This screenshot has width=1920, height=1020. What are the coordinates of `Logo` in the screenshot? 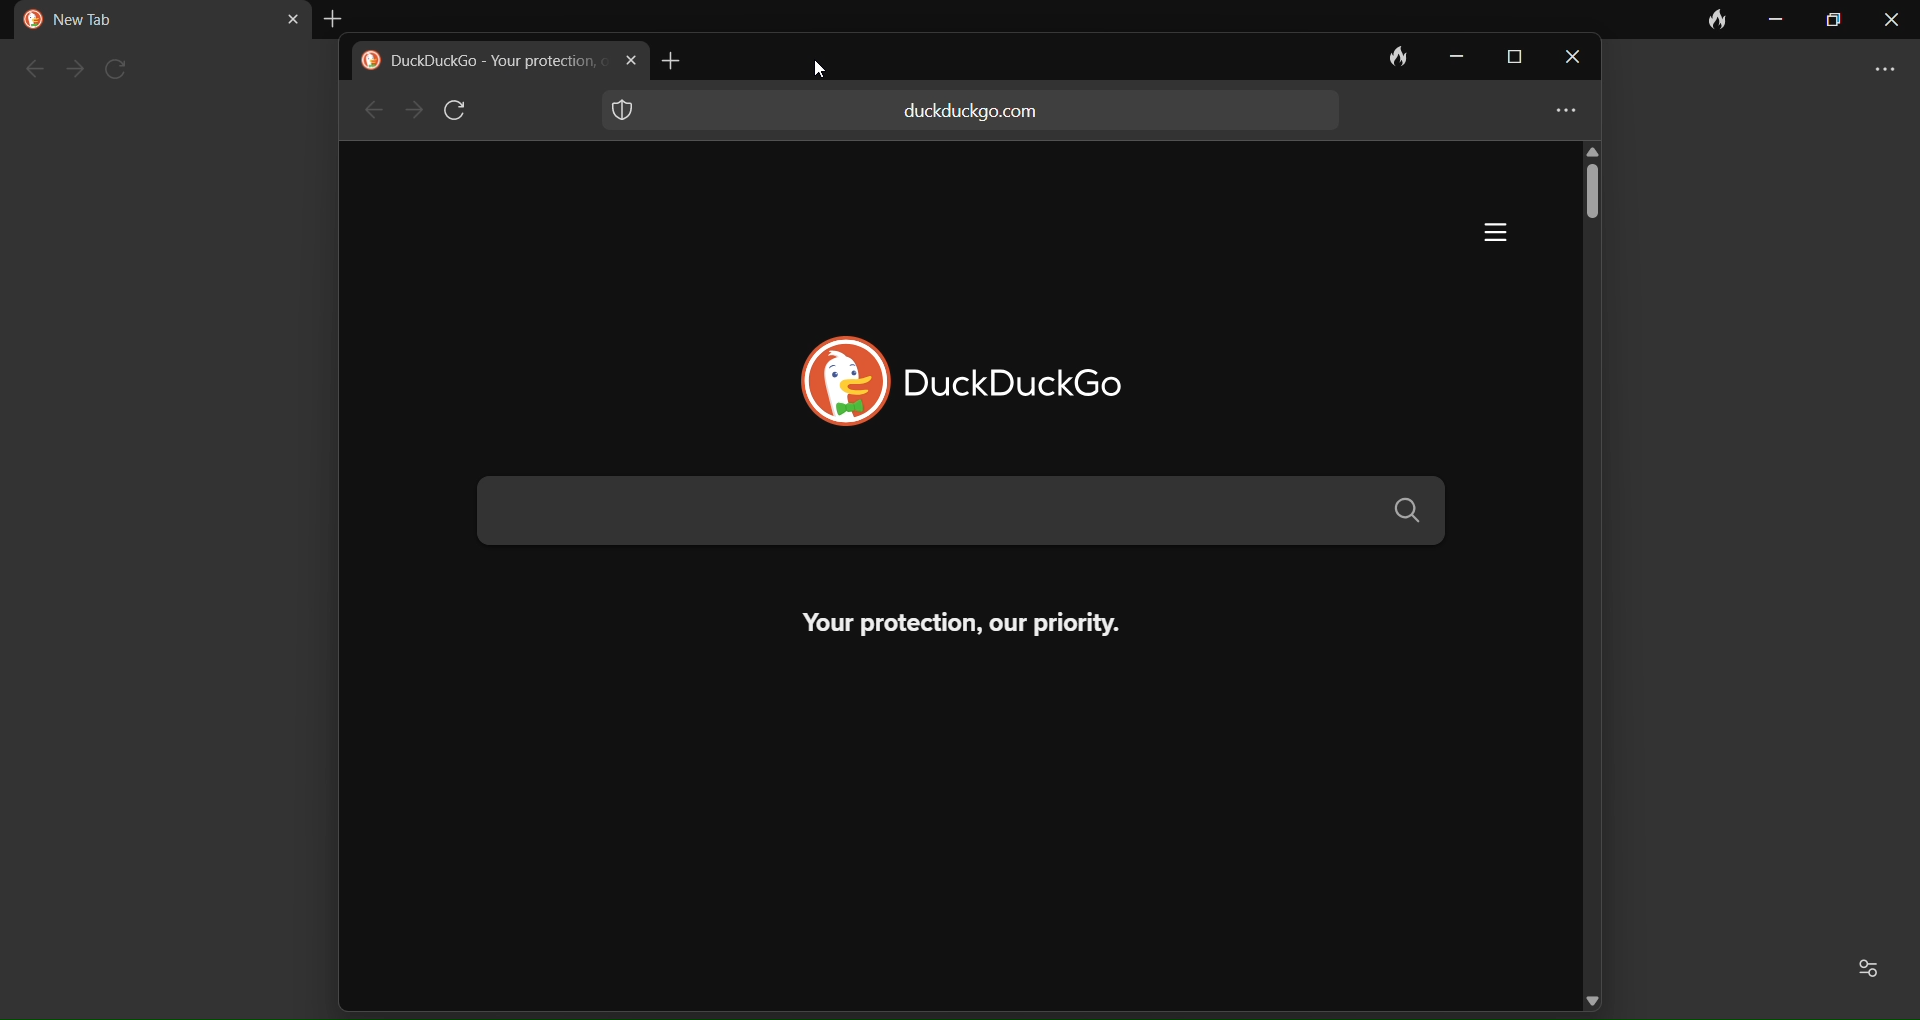 It's located at (26, 20).